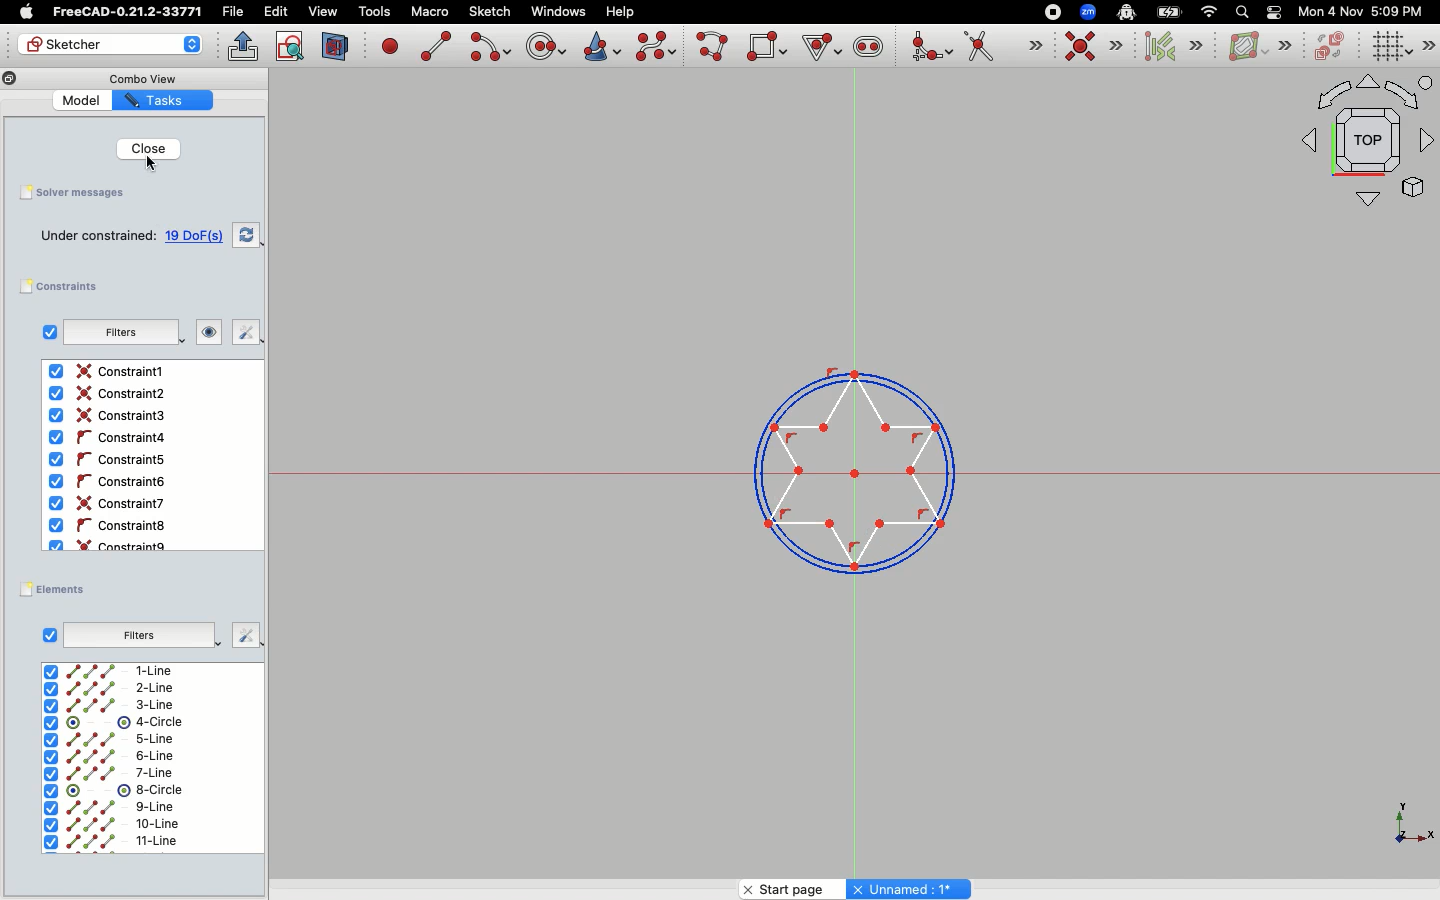  Describe the element at coordinates (600, 45) in the screenshot. I see `Create conic` at that location.